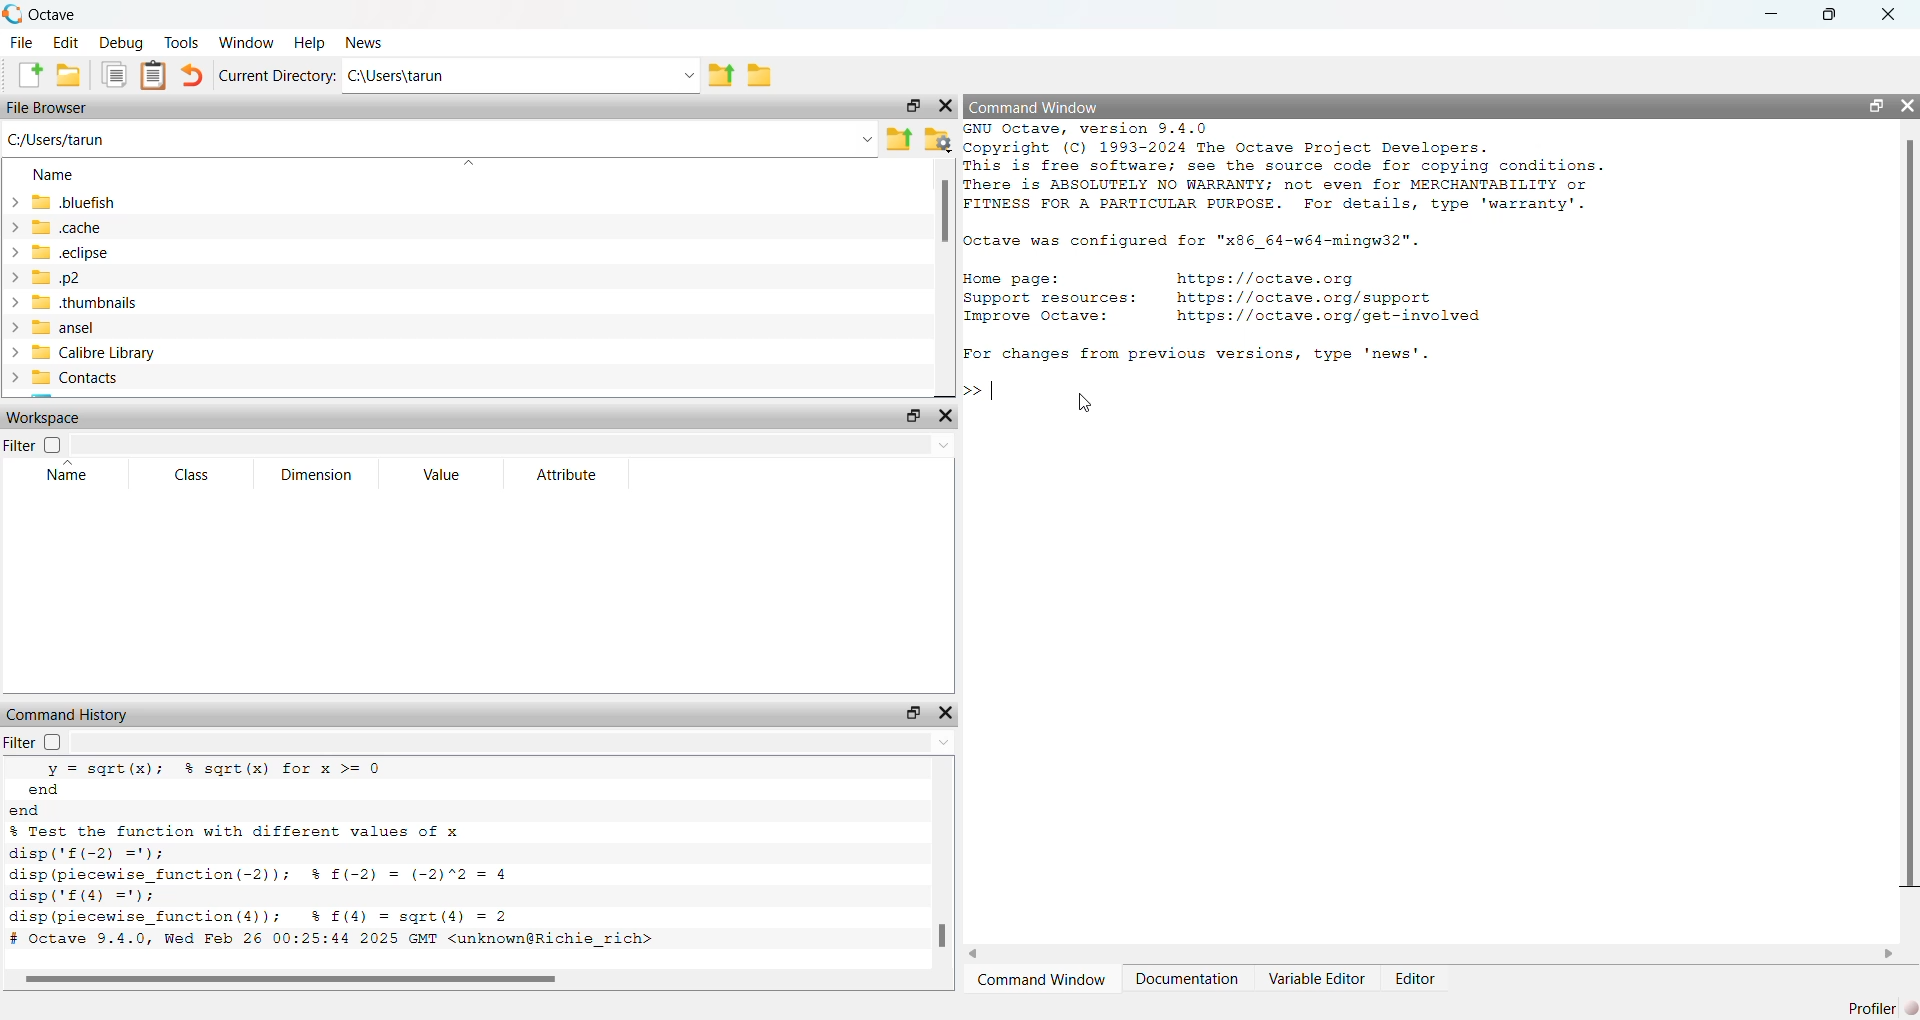  What do you see at coordinates (192, 76) in the screenshot?
I see `Undo` at bounding box center [192, 76].